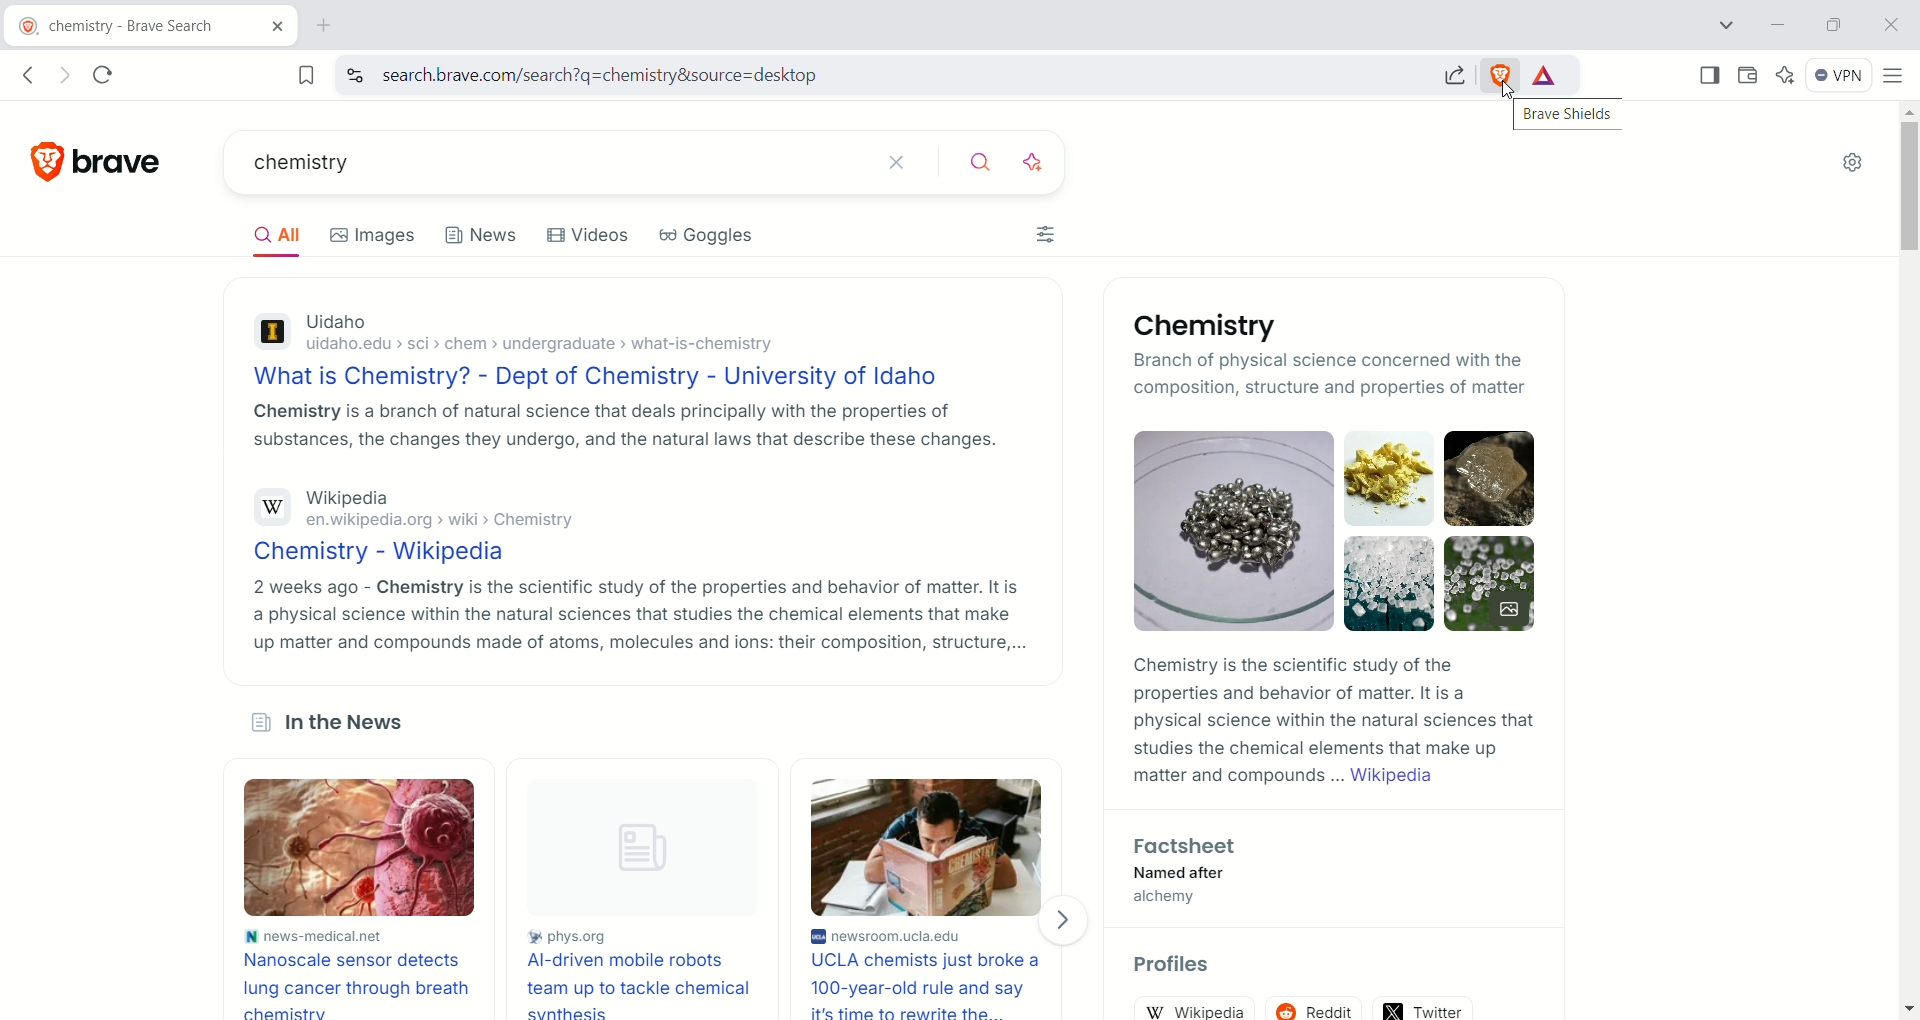 The width and height of the screenshot is (1920, 1020). Describe the element at coordinates (1330, 1003) in the screenshot. I see `Wikipedia, reddit, twitter` at that location.